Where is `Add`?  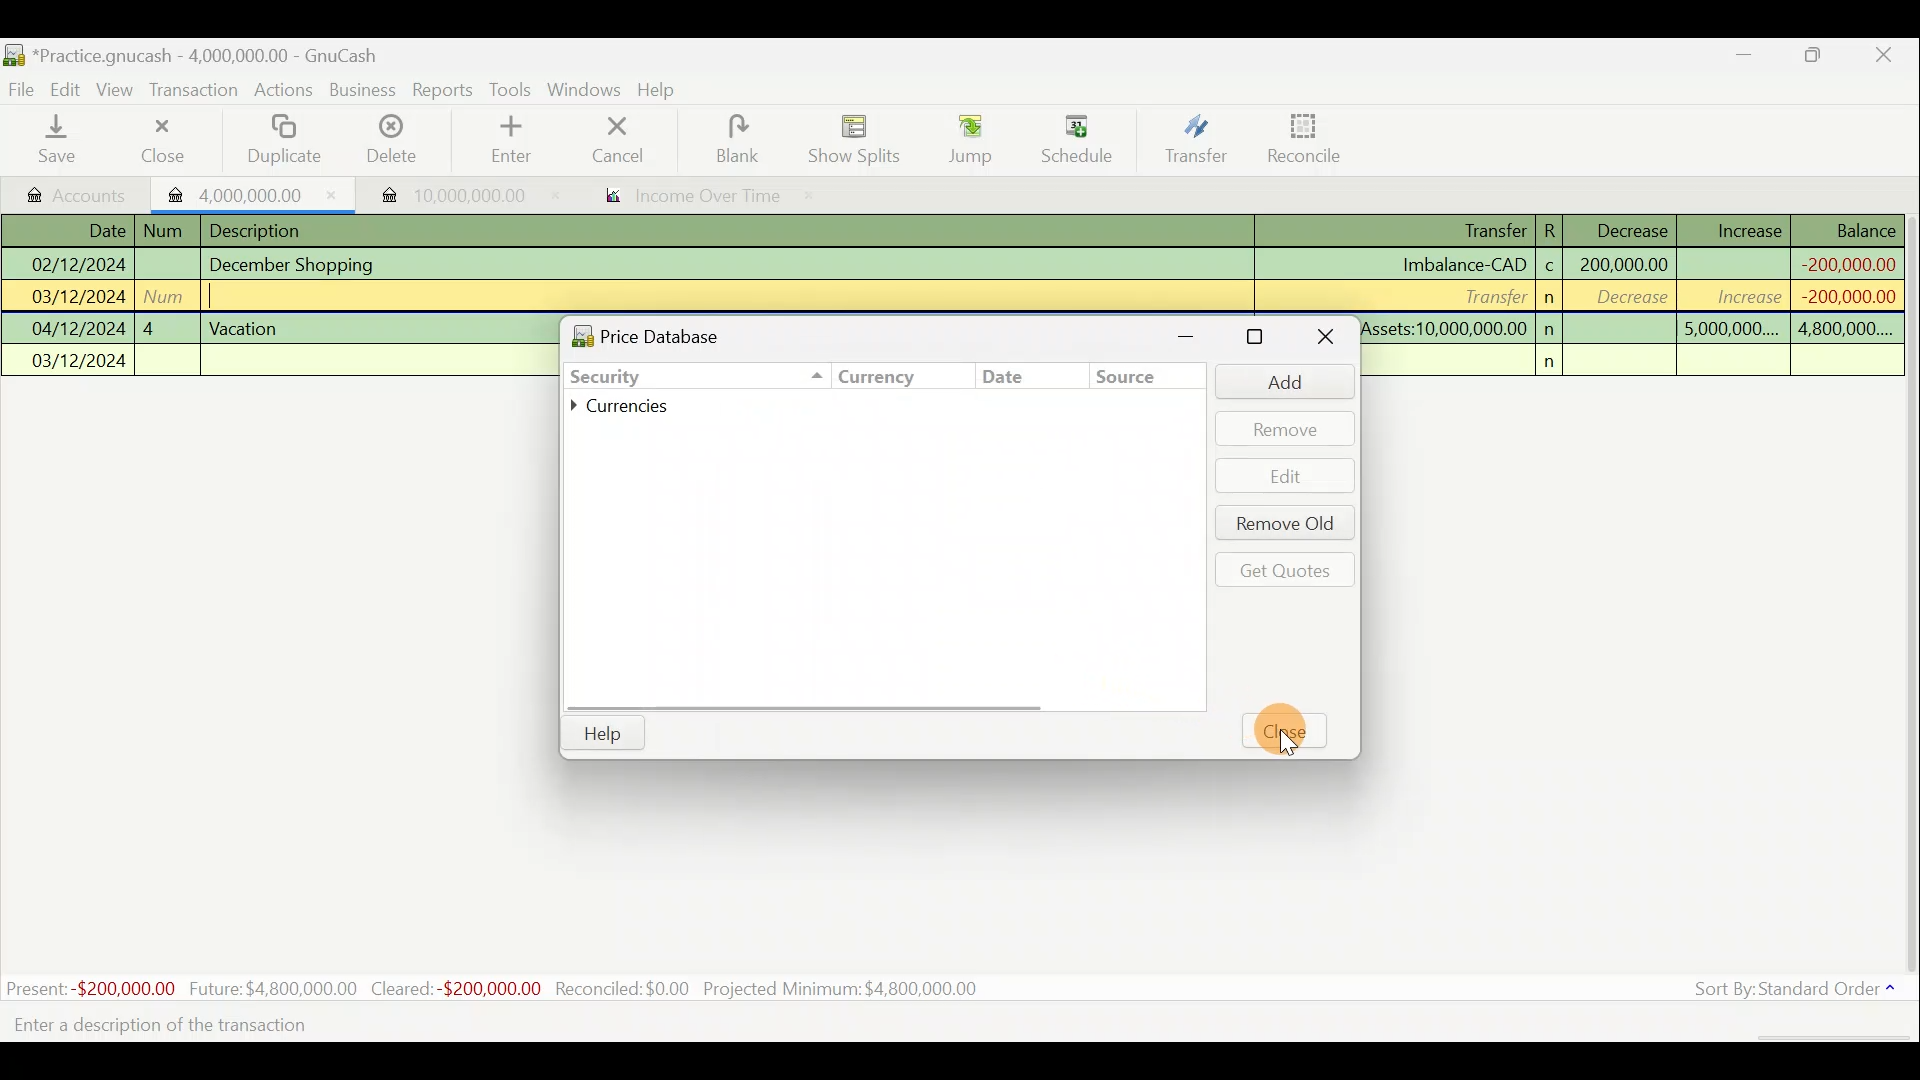
Add is located at coordinates (1275, 381).